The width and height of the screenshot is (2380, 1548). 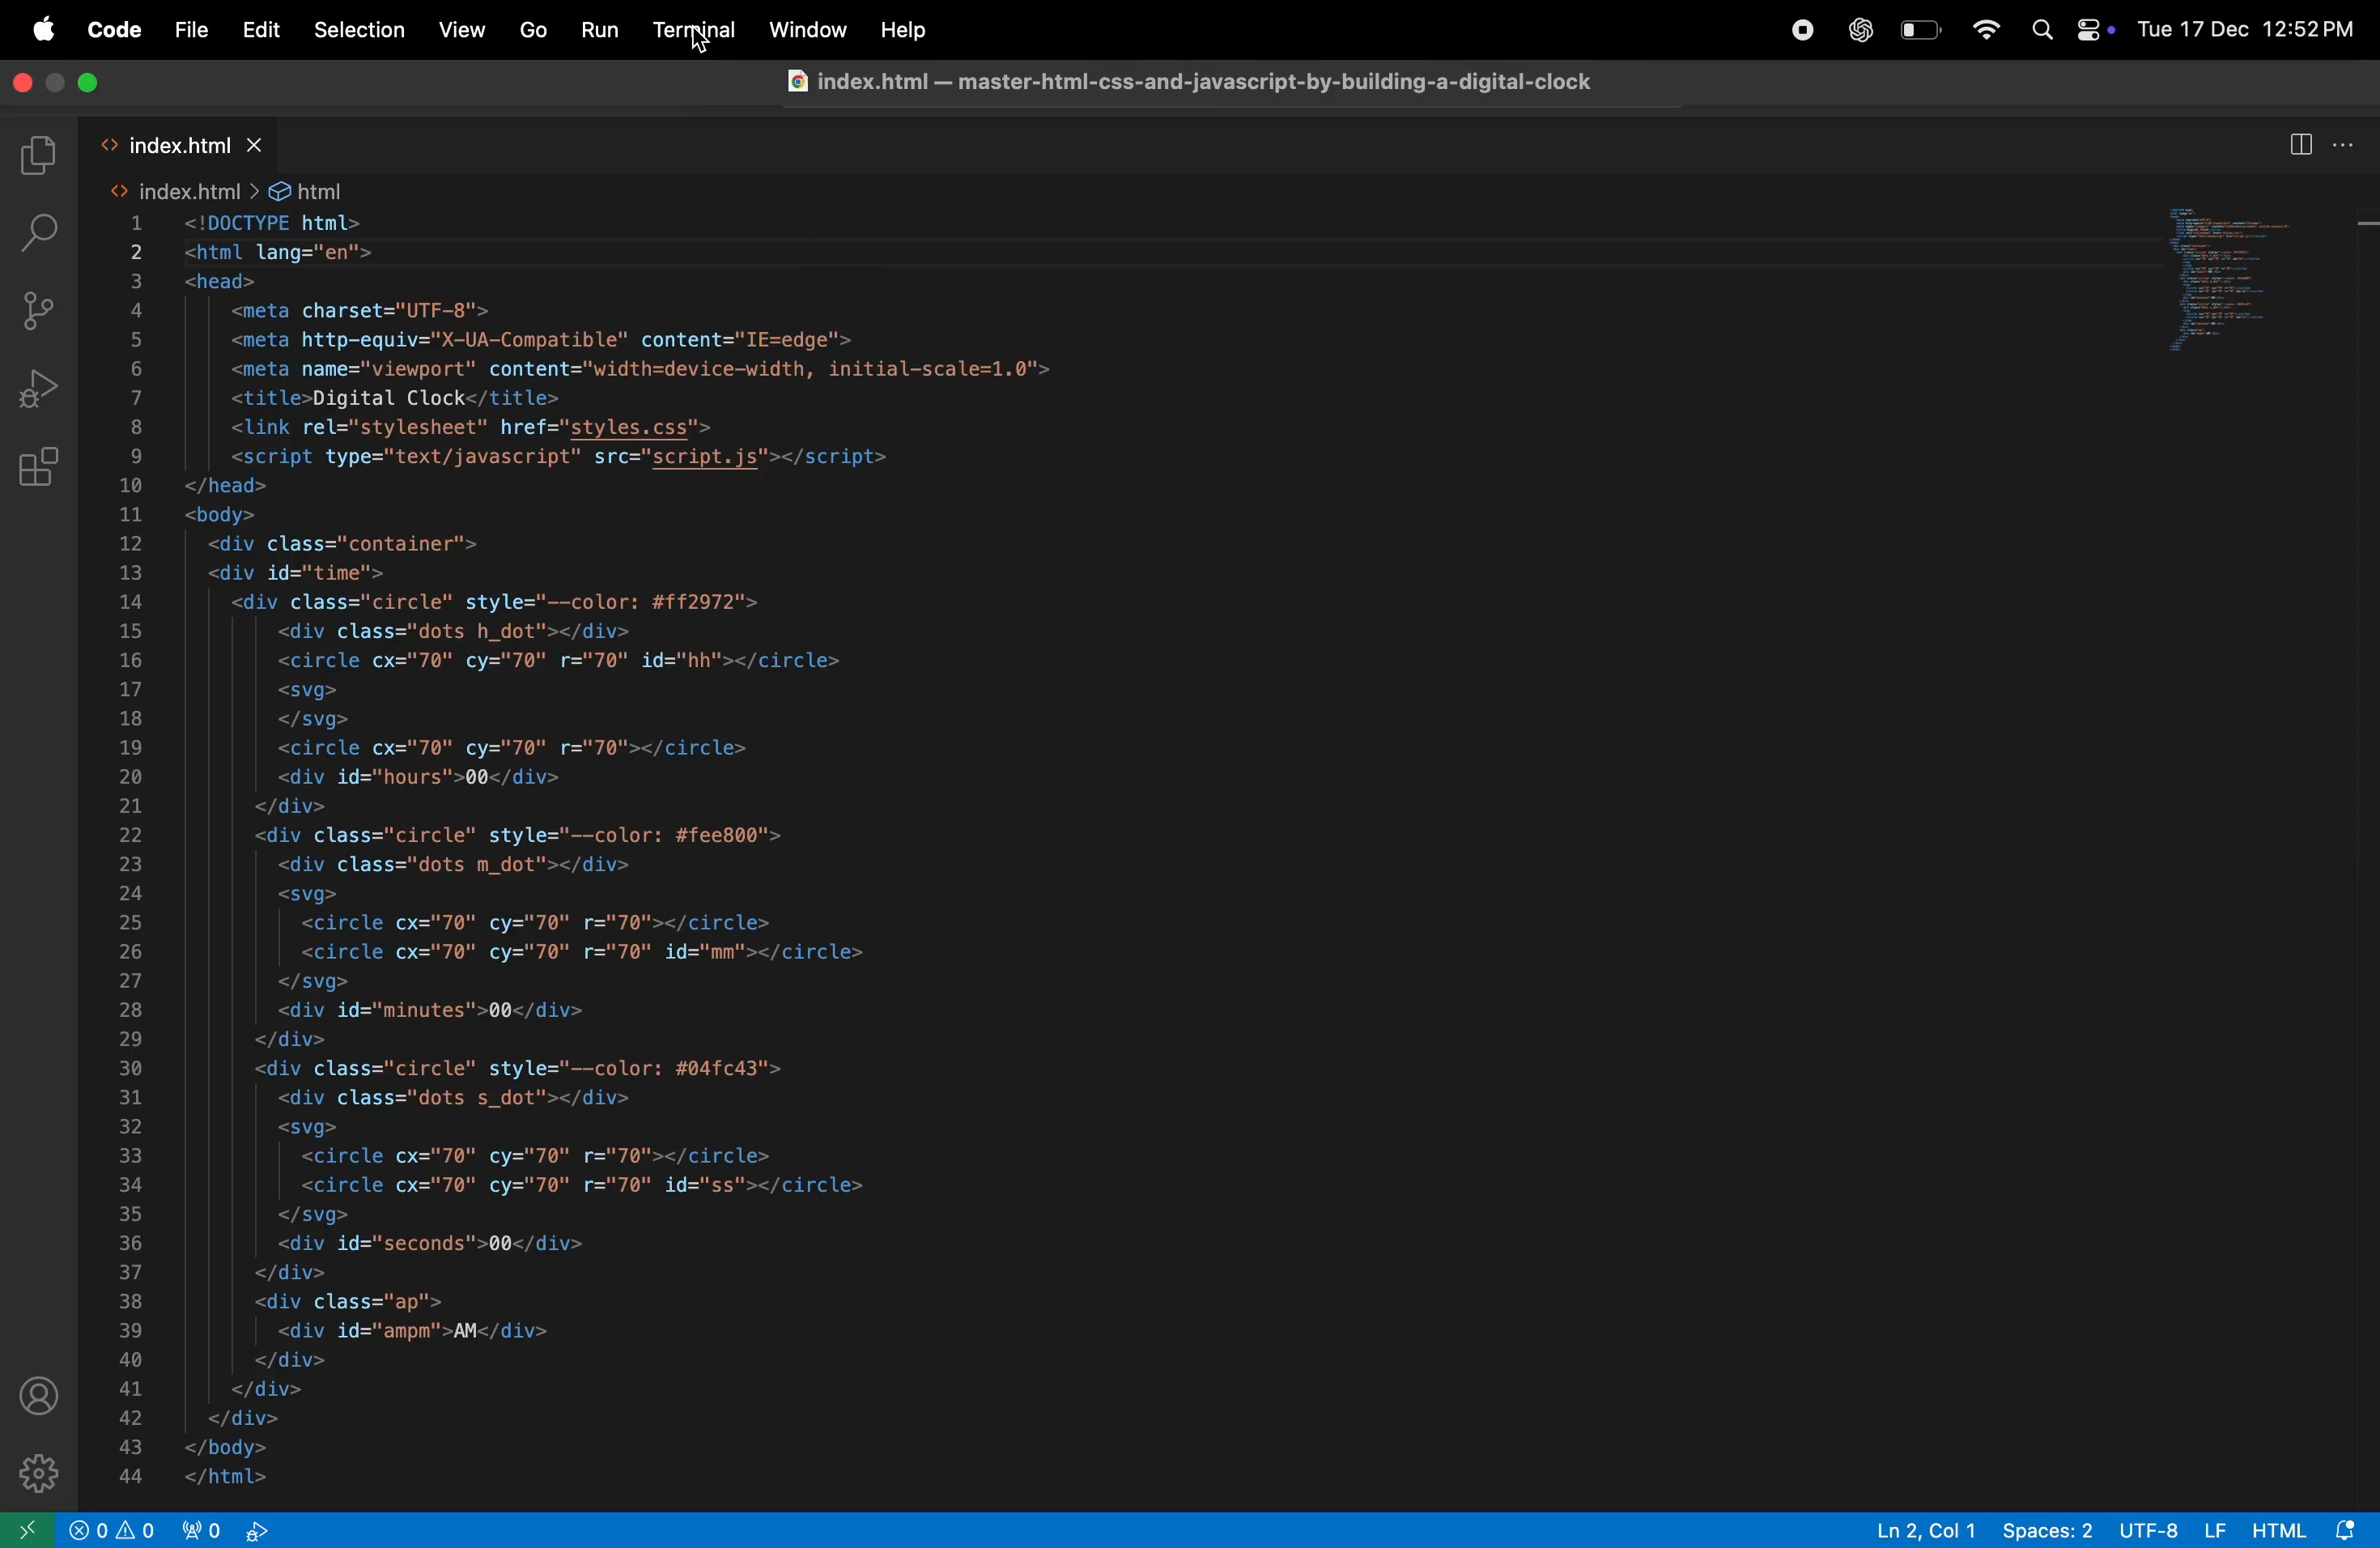 I want to click on terminal, so click(x=695, y=31).